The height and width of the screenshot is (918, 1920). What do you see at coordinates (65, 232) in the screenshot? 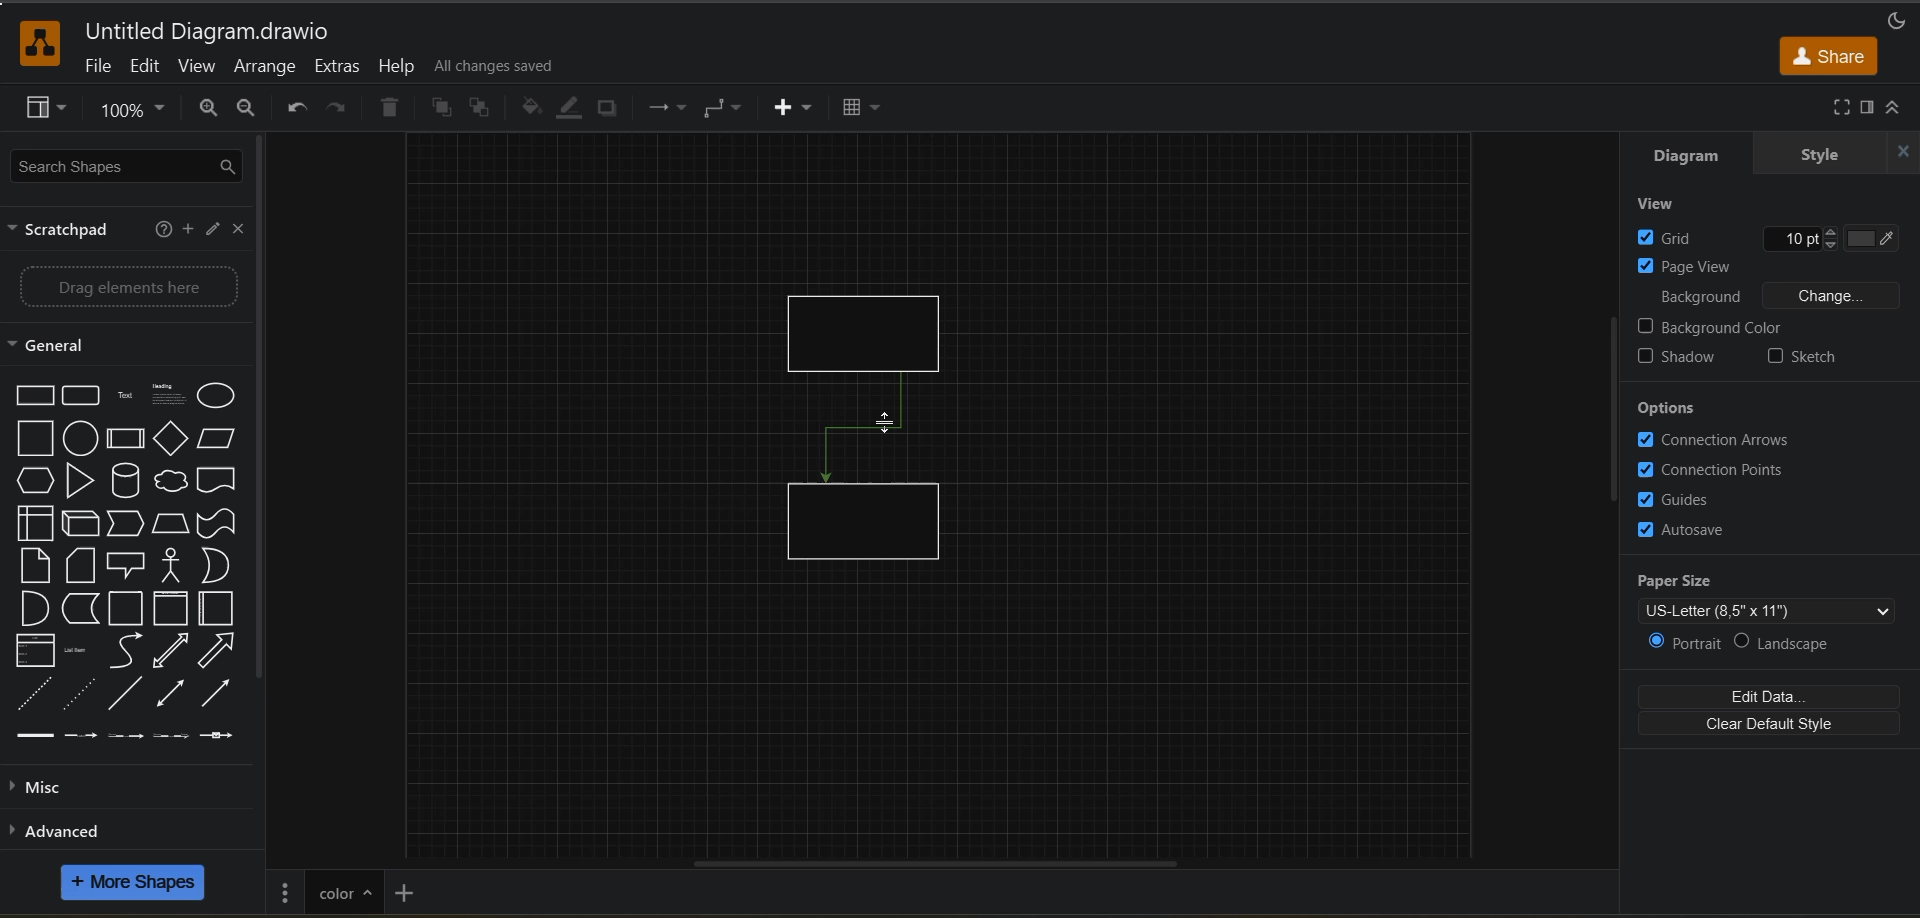
I see `scratchpad` at bounding box center [65, 232].